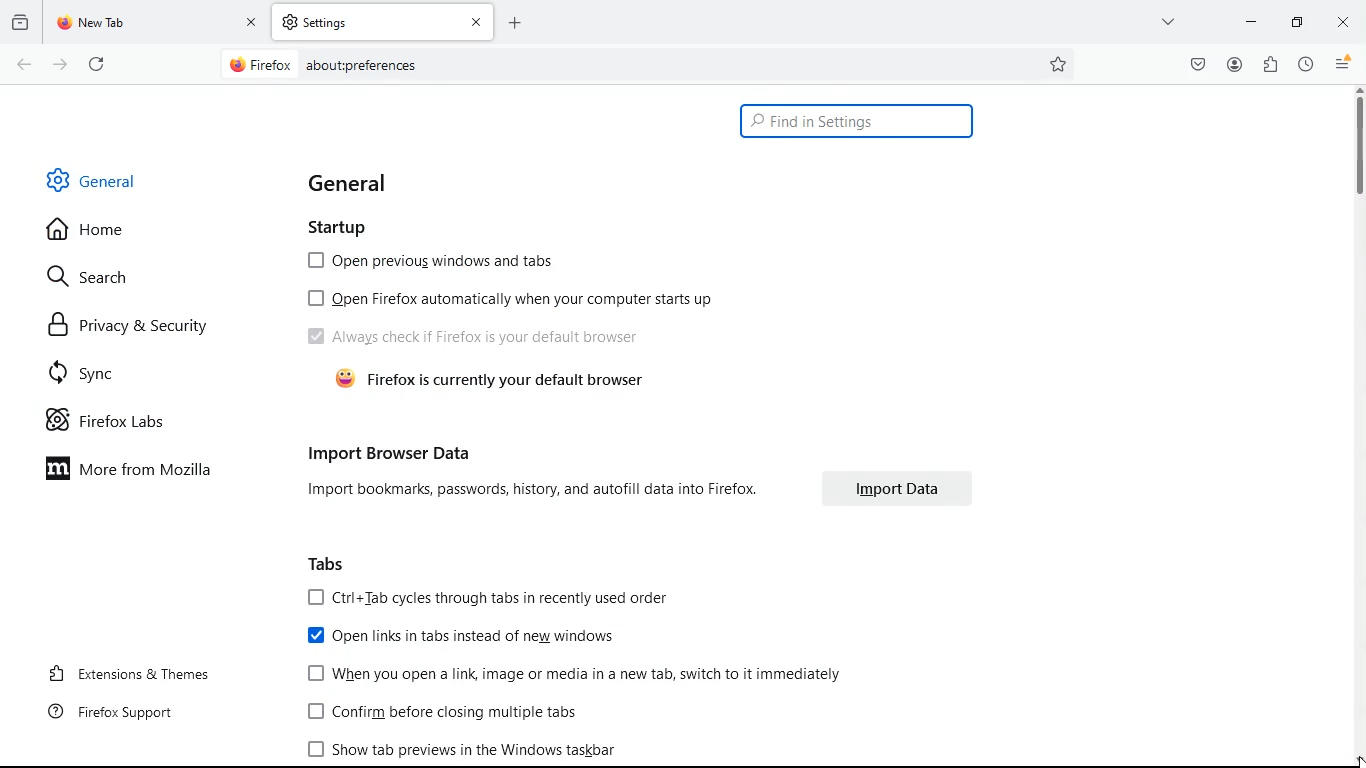 The image size is (1366, 768). Describe the element at coordinates (59, 64) in the screenshot. I see `forward` at that location.